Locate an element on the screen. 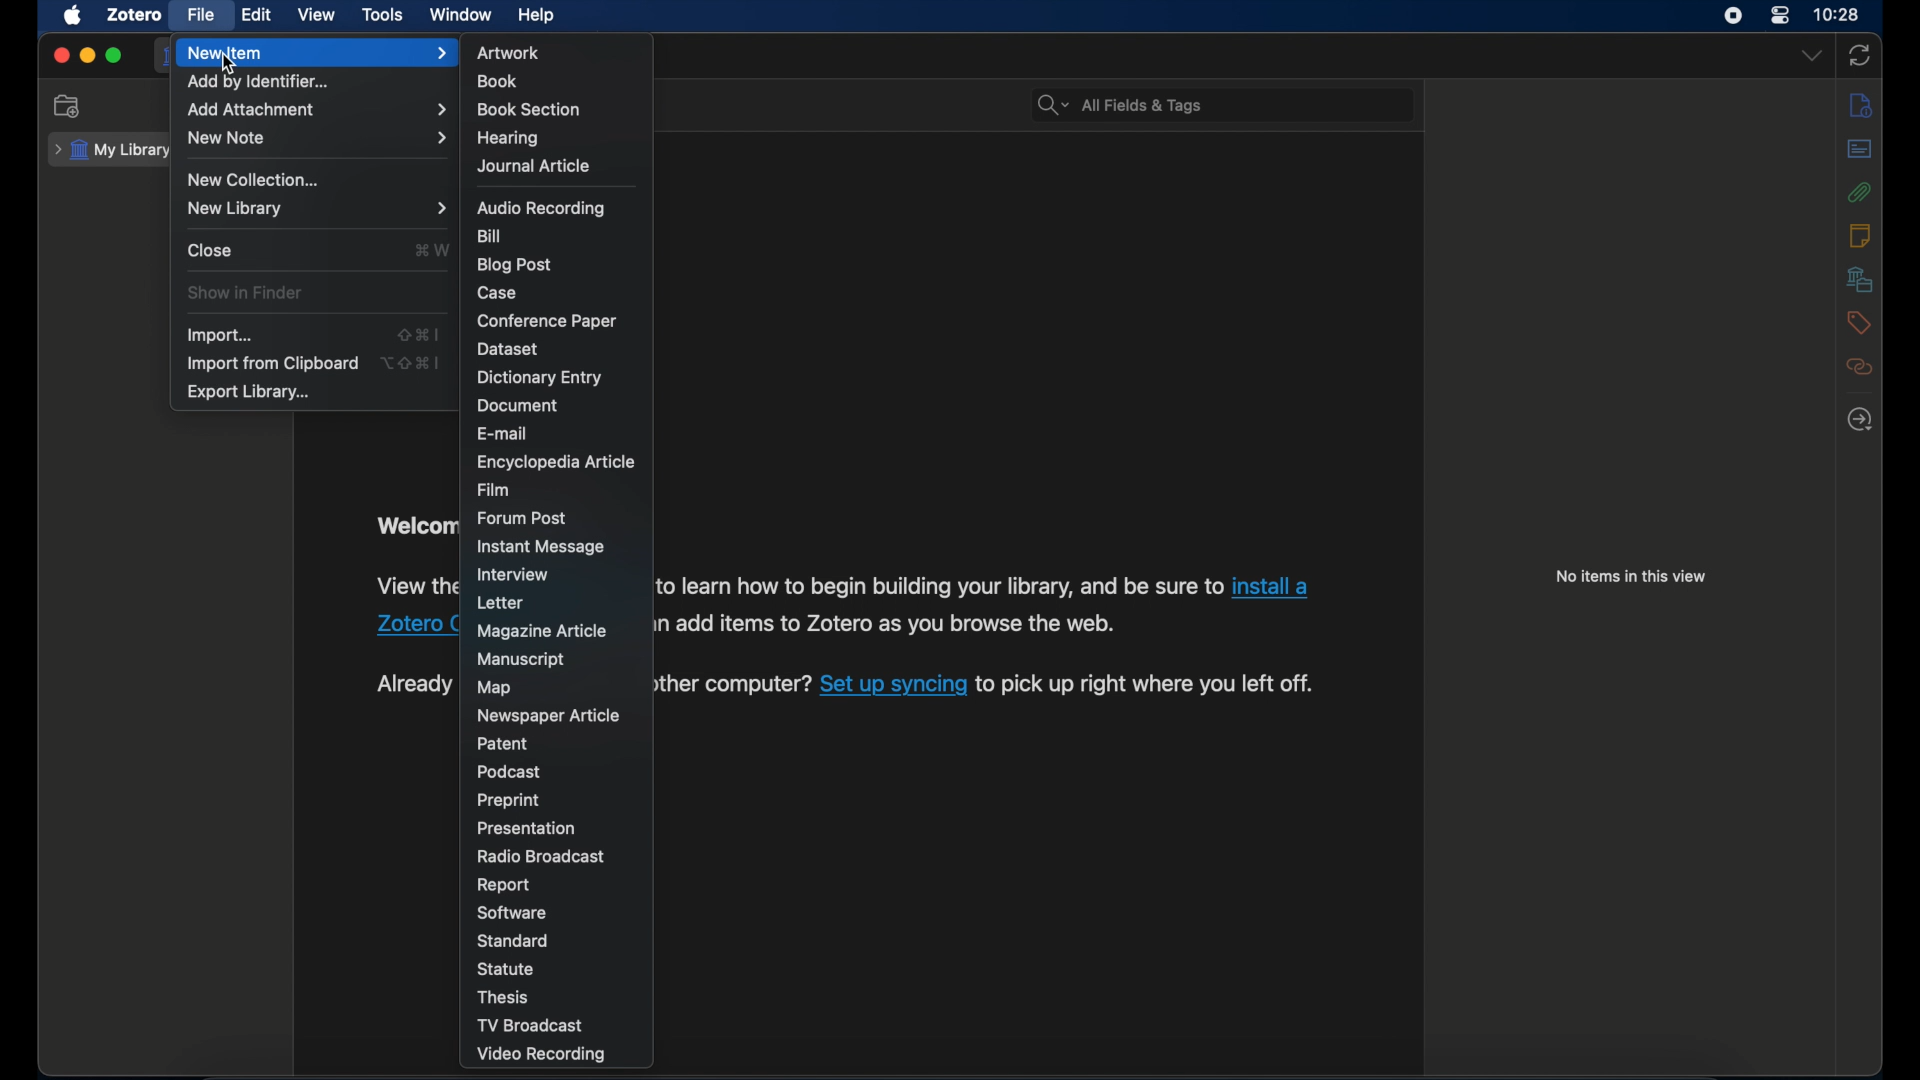  forum post is located at coordinates (523, 518).